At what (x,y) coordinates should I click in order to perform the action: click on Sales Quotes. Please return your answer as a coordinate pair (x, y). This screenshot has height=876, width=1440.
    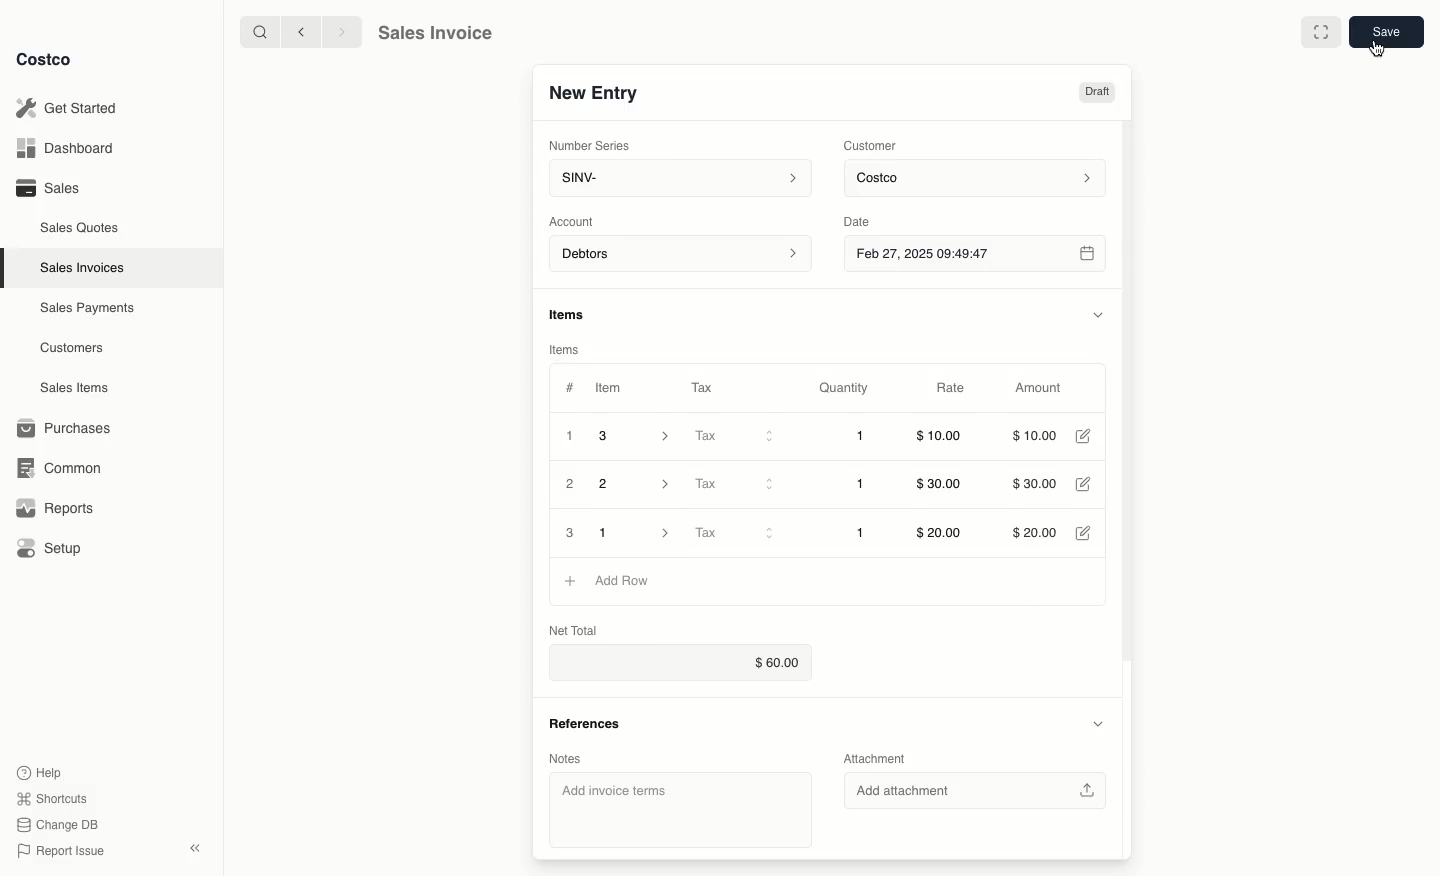
    Looking at the image, I should click on (81, 227).